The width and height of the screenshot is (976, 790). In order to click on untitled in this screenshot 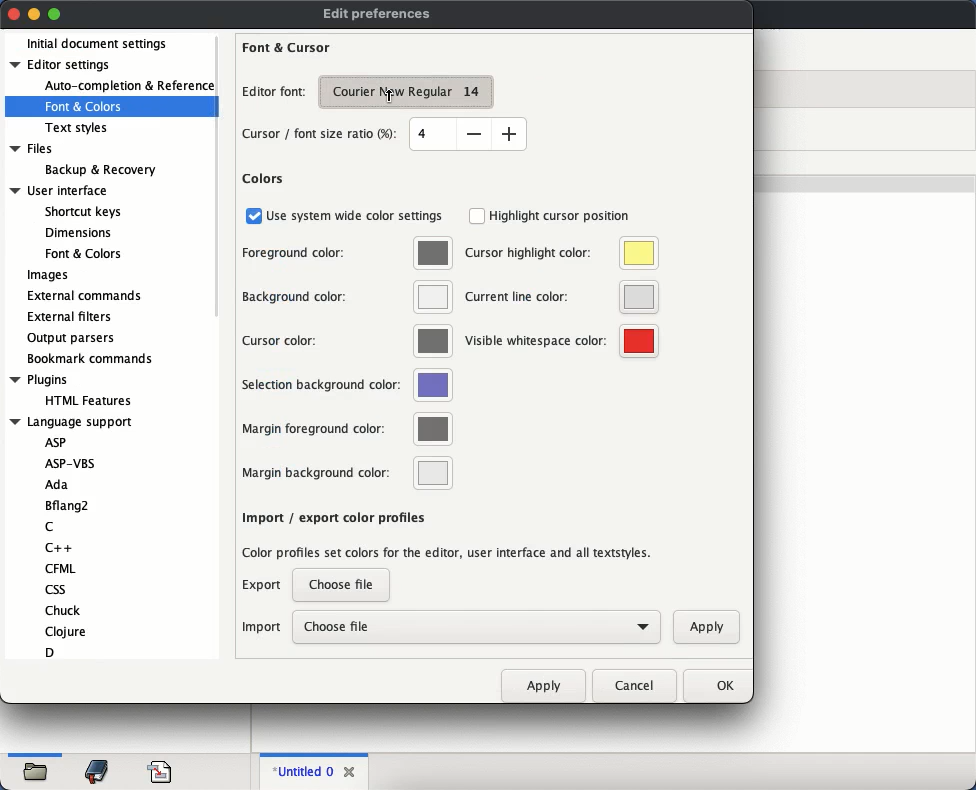, I will do `click(300, 772)`.